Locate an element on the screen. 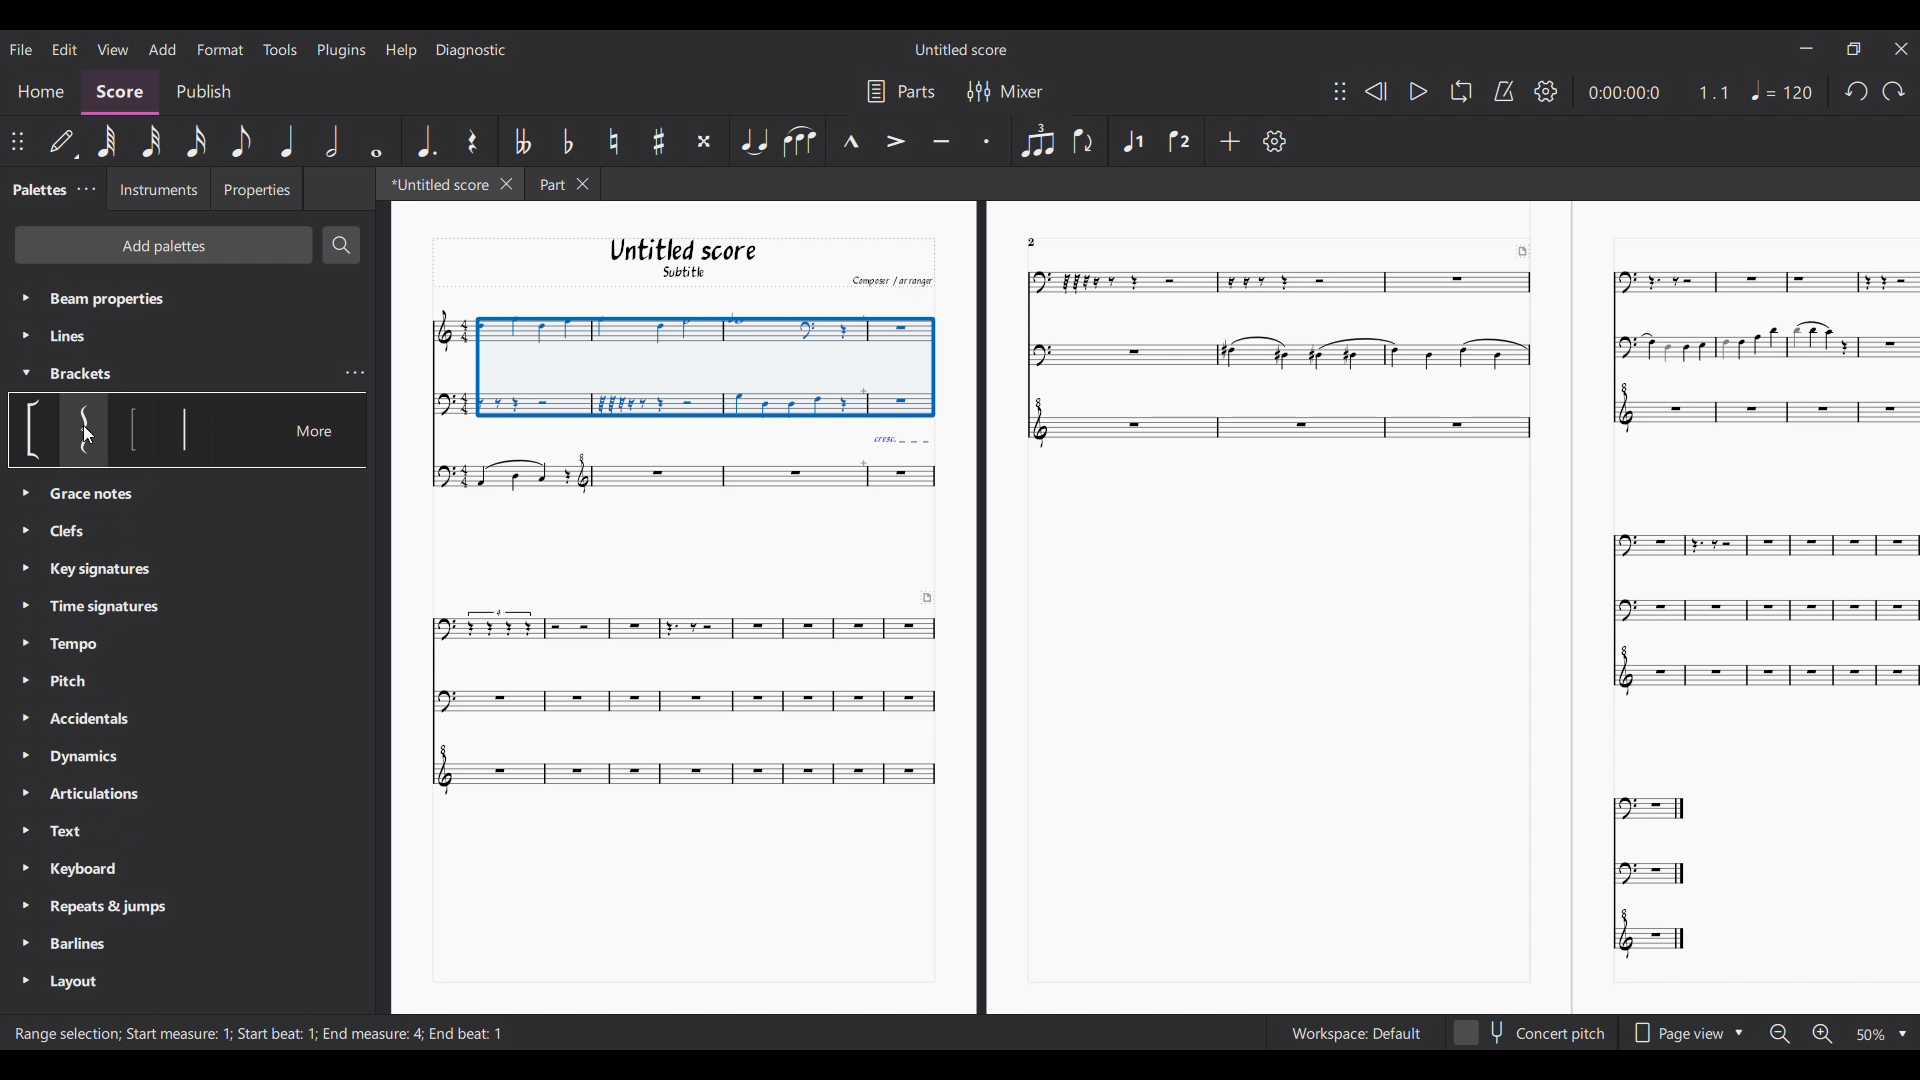 The height and width of the screenshot is (1080, 1920). Publish is located at coordinates (202, 91).